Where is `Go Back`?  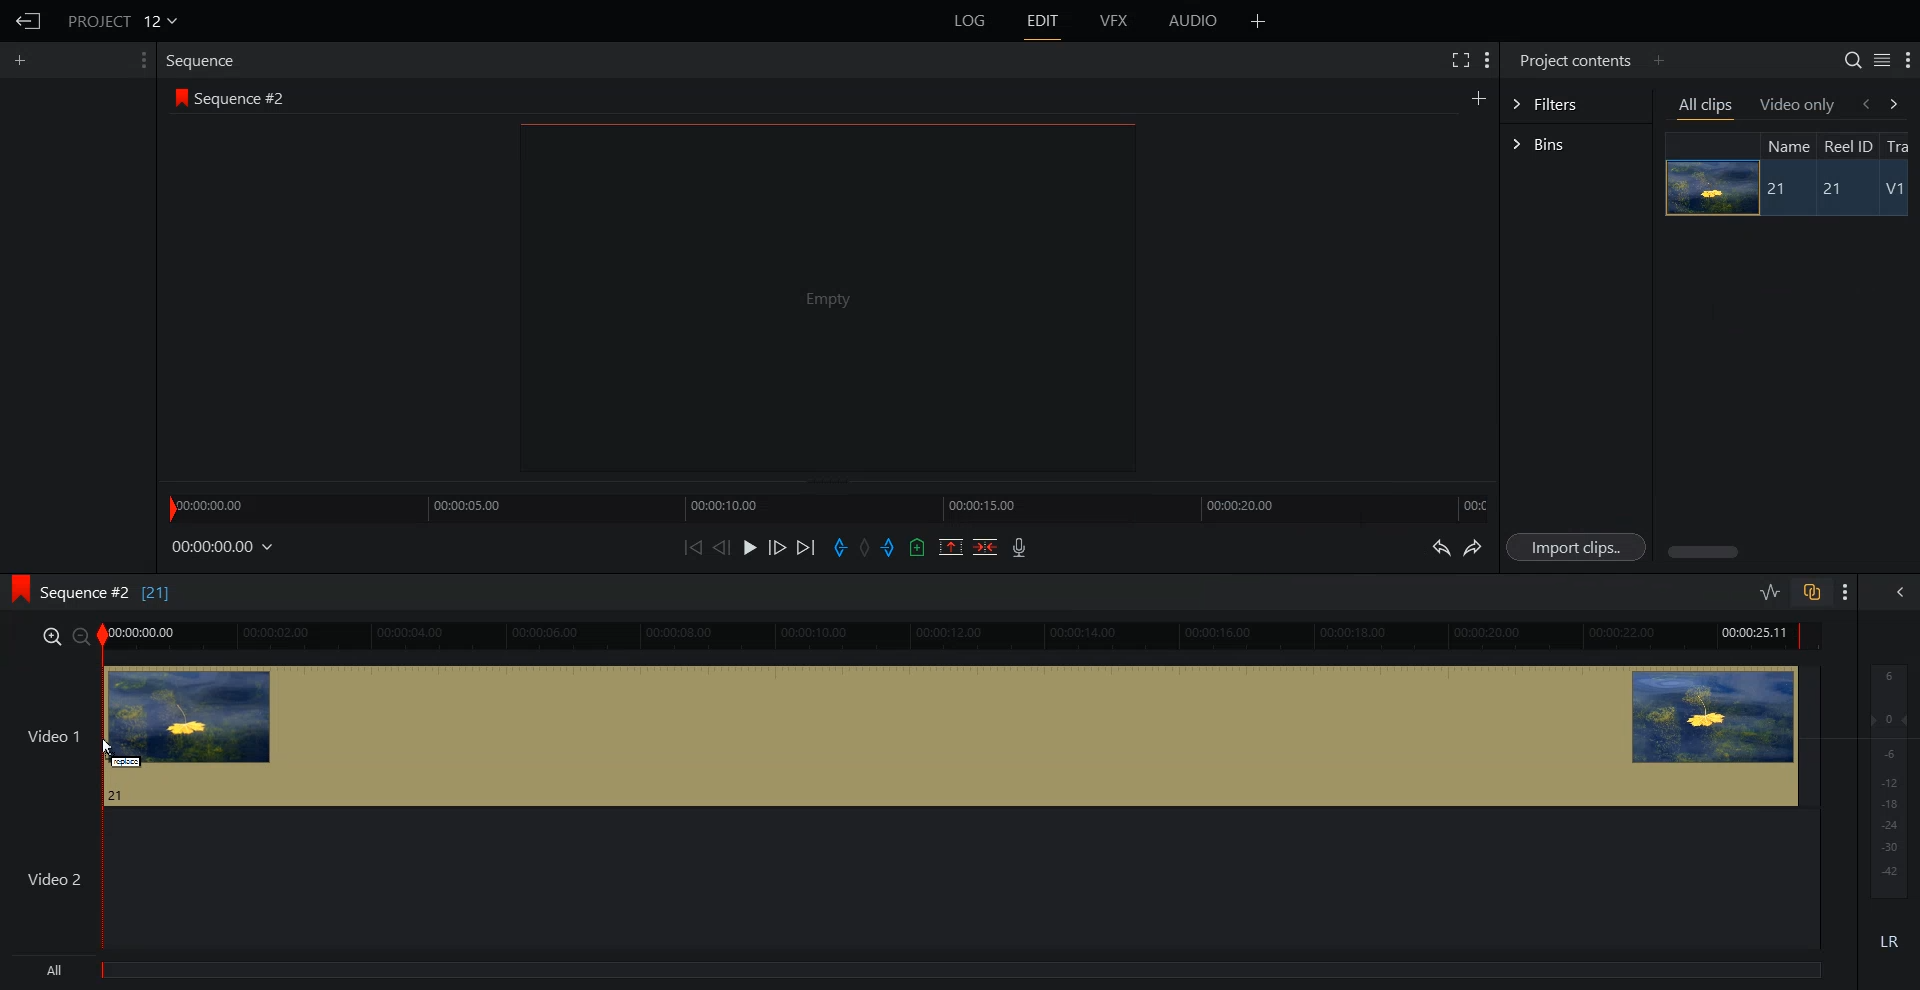
Go Back is located at coordinates (26, 21).